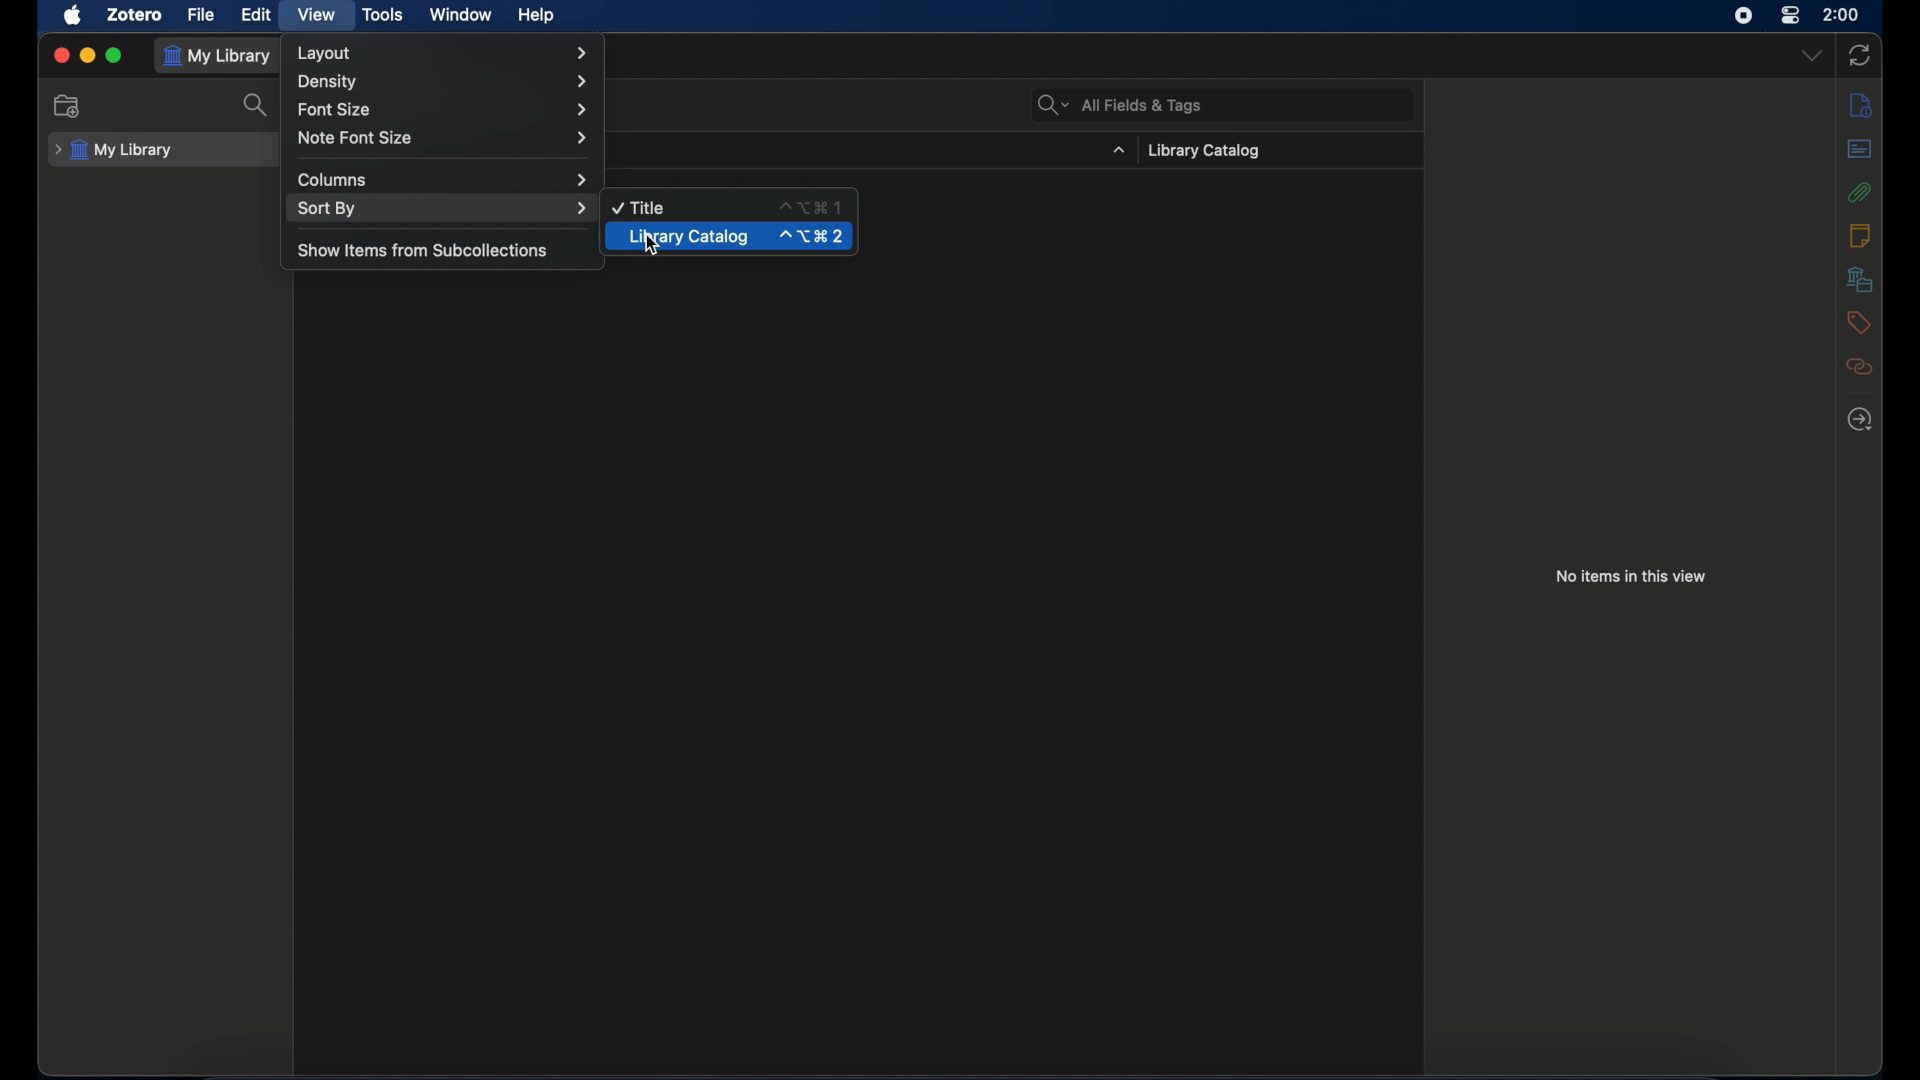  Describe the element at coordinates (424, 252) in the screenshot. I see `show items from subcollections` at that location.